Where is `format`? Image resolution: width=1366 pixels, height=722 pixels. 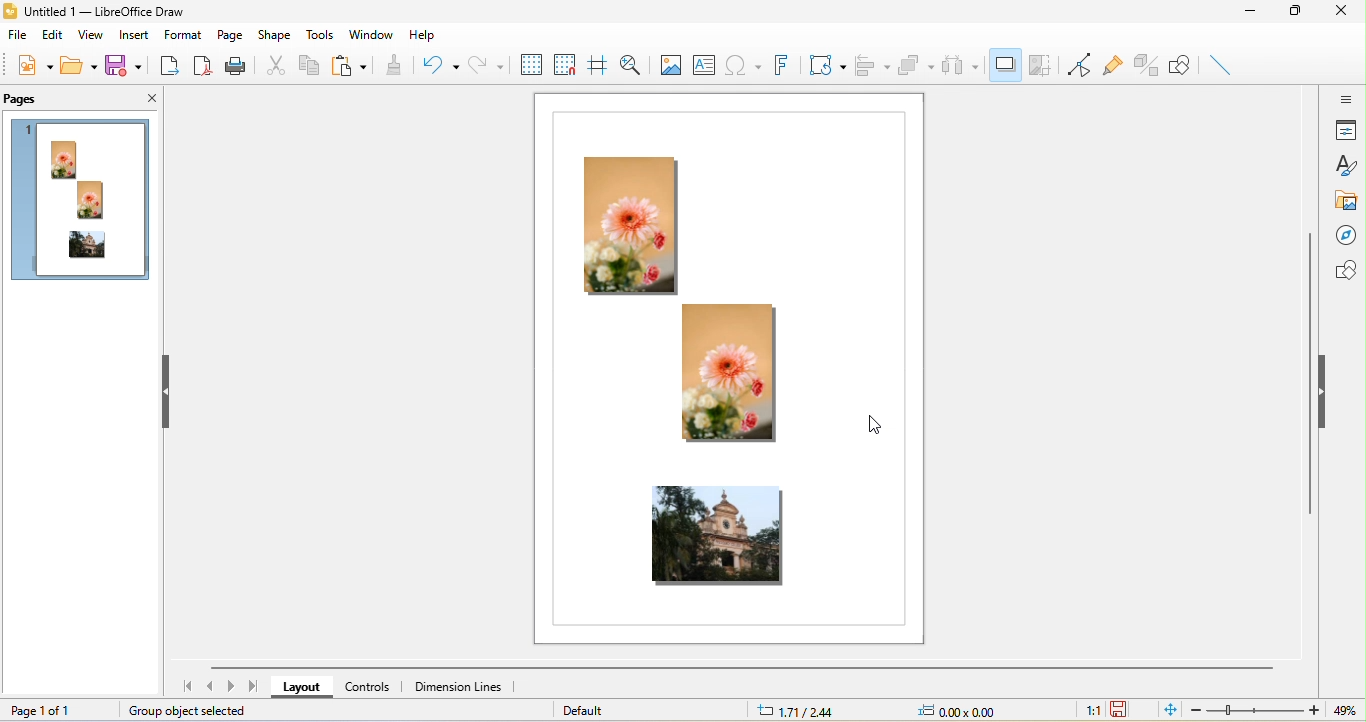
format is located at coordinates (181, 35).